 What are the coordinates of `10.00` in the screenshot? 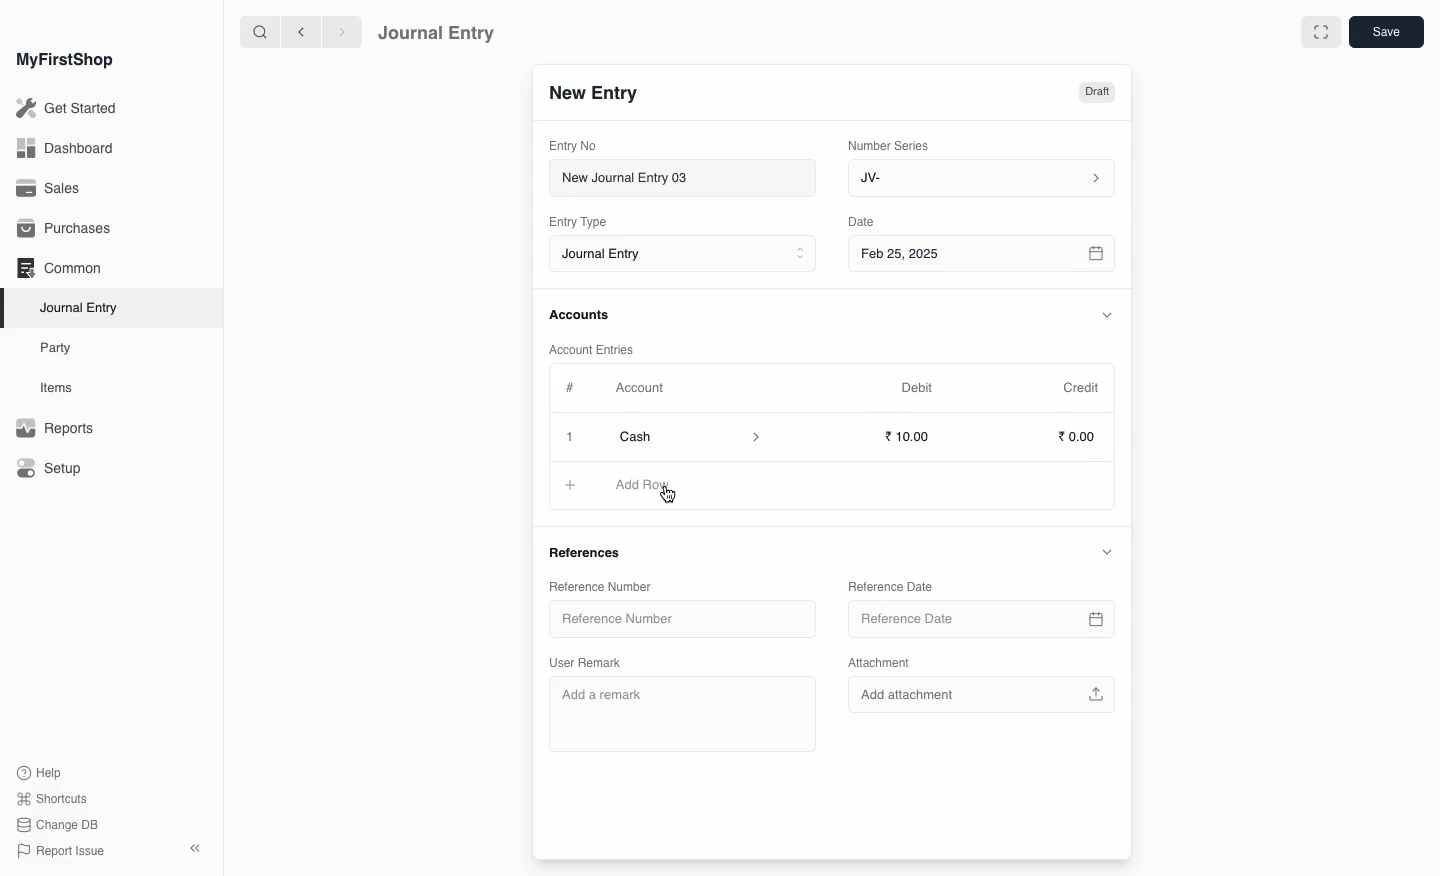 It's located at (913, 436).